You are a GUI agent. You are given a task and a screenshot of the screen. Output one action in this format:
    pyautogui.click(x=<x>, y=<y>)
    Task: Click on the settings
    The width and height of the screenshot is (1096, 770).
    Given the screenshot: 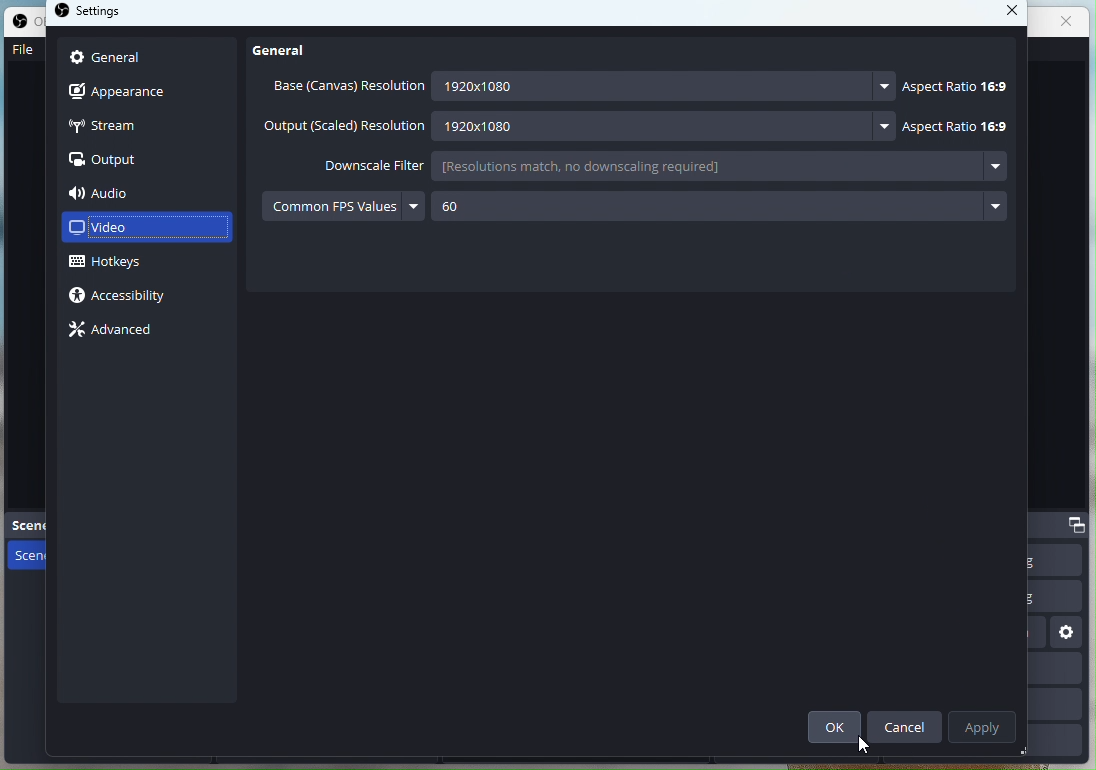 What is the action you would take?
    pyautogui.click(x=1068, y=635)
    